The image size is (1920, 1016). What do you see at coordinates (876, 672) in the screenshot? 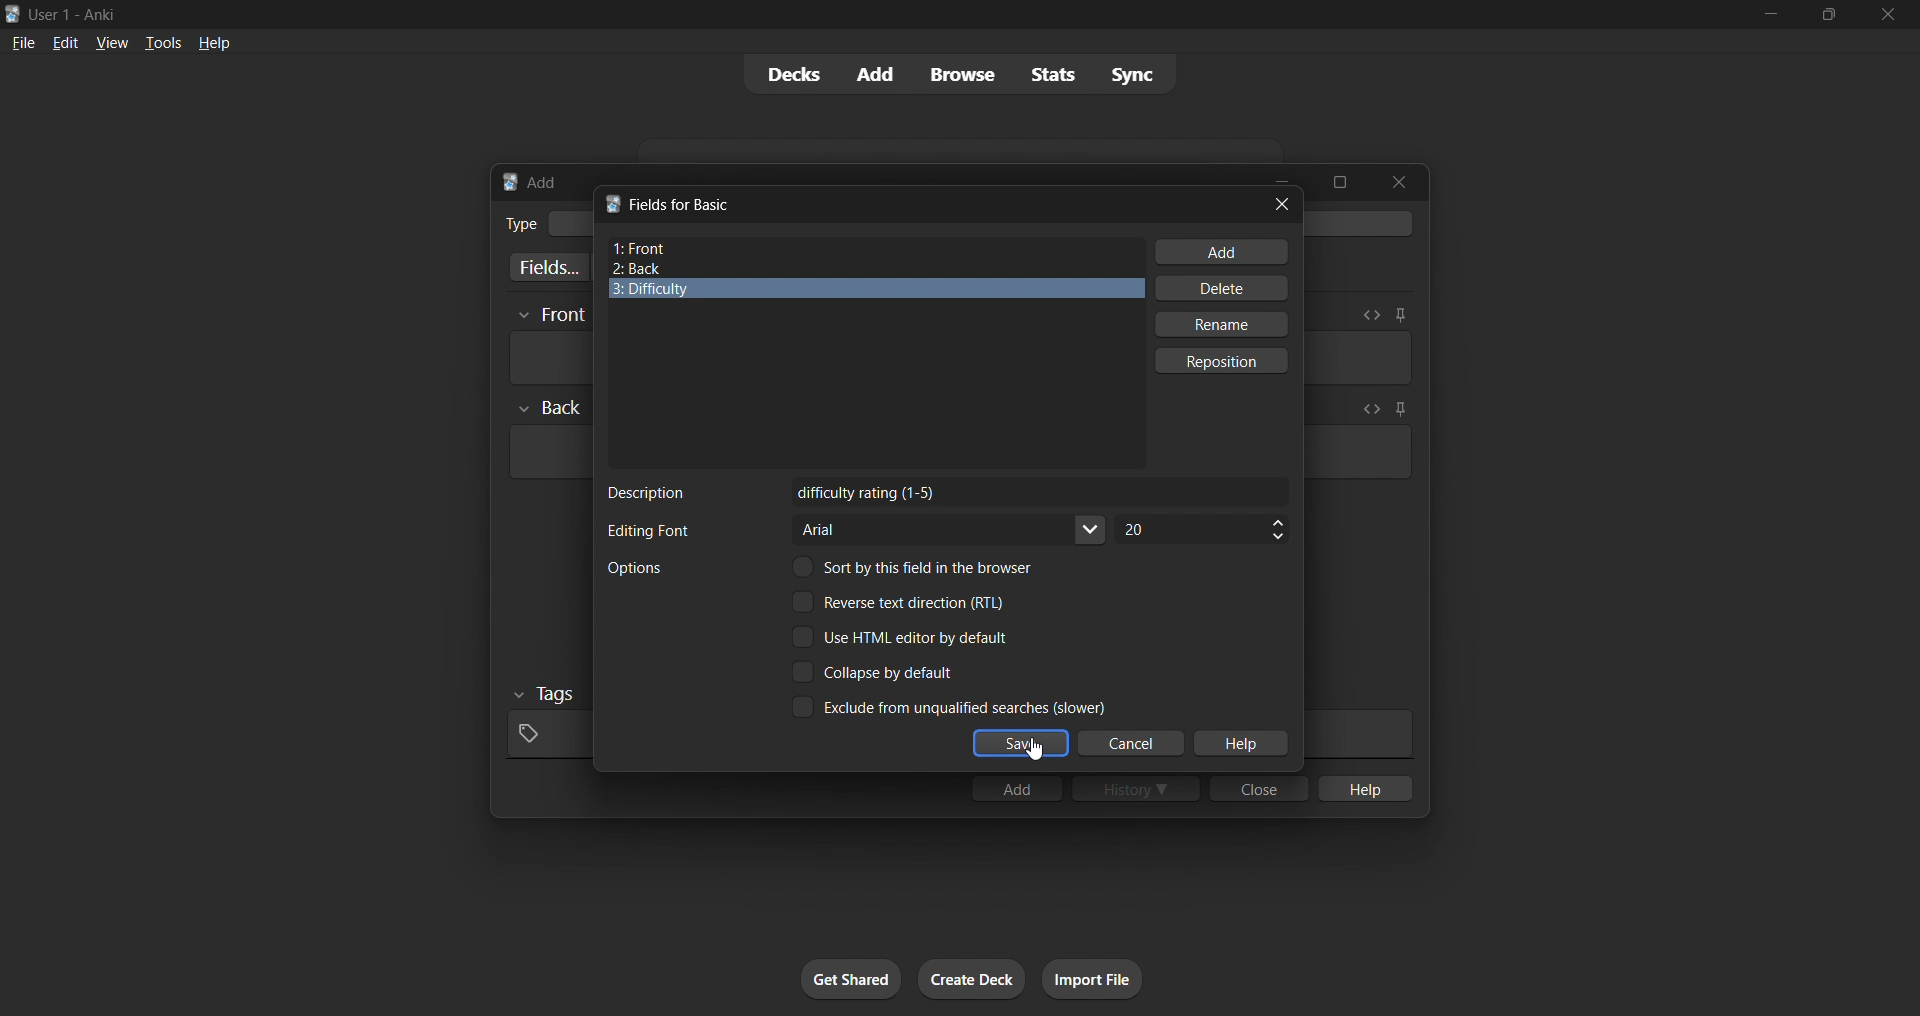
I see `Toggle` at bounding box center [876, 672].